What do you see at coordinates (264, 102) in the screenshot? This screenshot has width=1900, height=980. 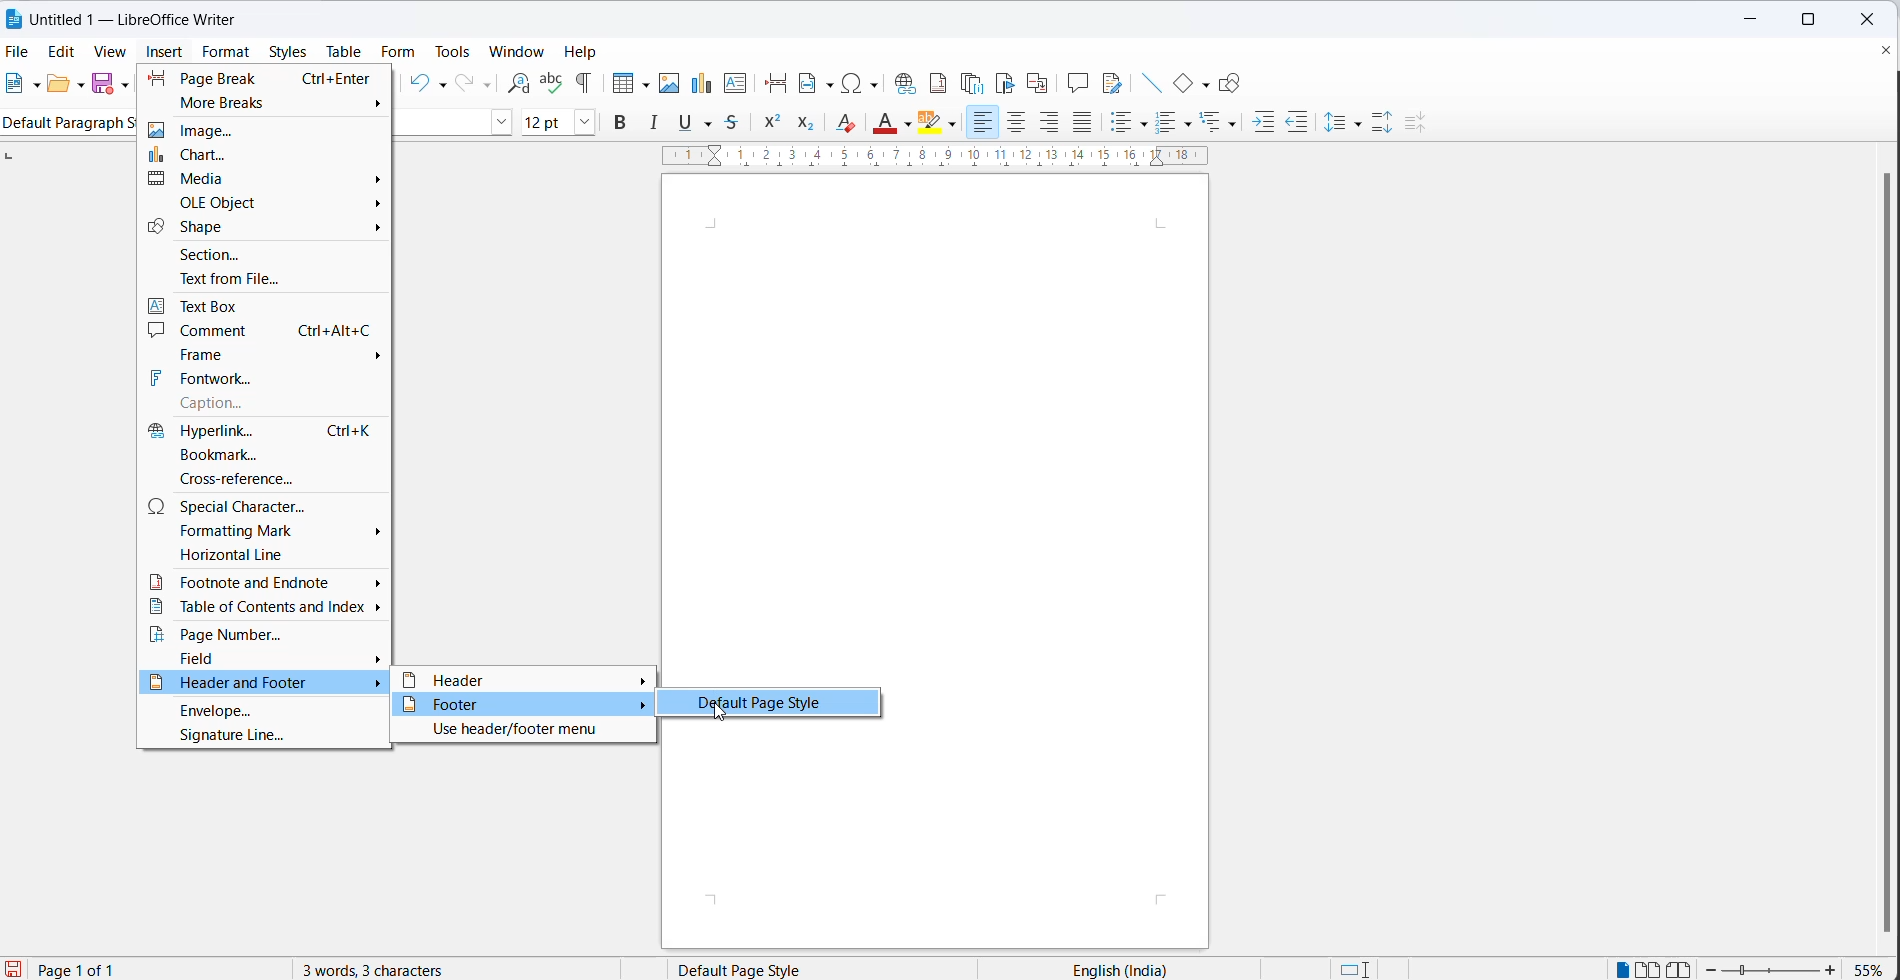 I see `more breaks` at bounding box center [264, 102].